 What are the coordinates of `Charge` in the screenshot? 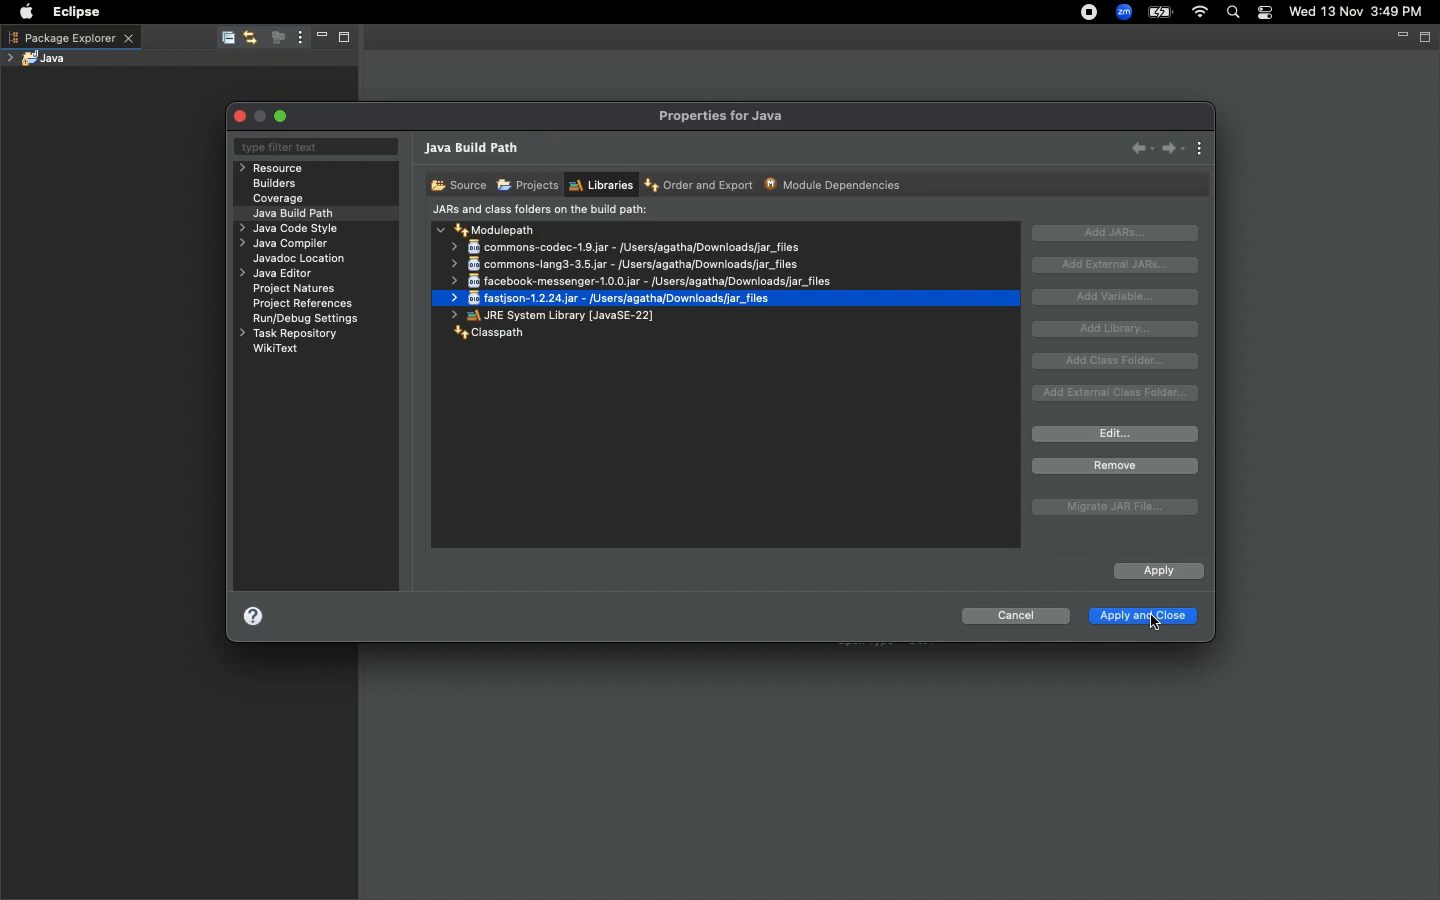 It's located at (1160, 12).